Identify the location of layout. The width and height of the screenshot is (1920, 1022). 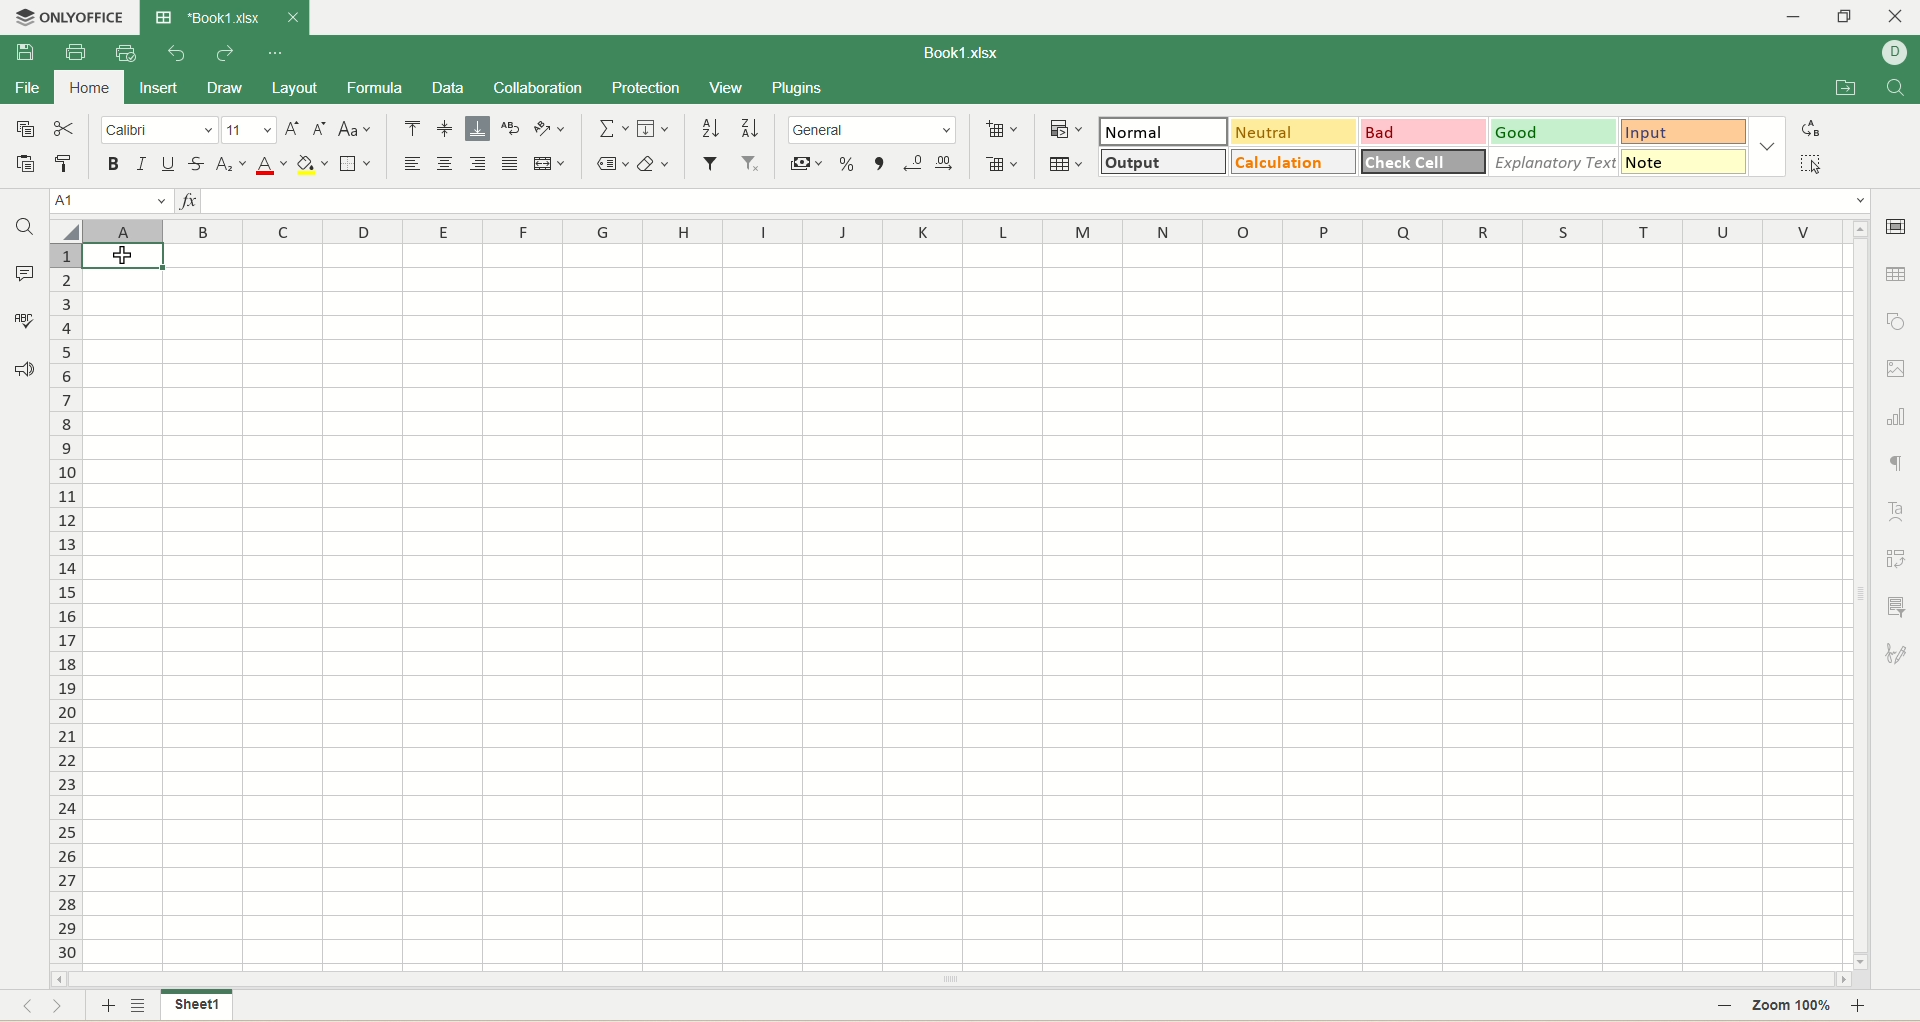
(295, 86).